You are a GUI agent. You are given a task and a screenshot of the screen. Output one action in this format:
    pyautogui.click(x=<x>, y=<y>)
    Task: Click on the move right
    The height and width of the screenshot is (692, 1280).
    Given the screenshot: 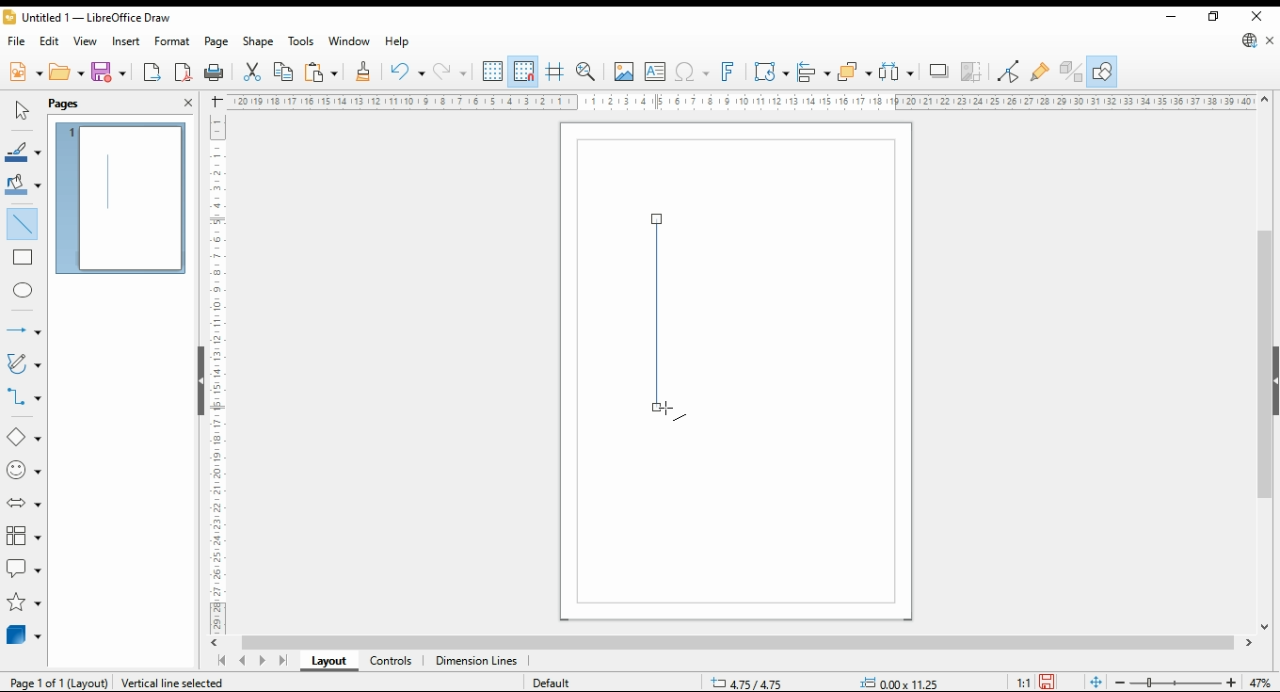 What is the action you would take?
    pyautogui.click(x=1251, y=645)
    